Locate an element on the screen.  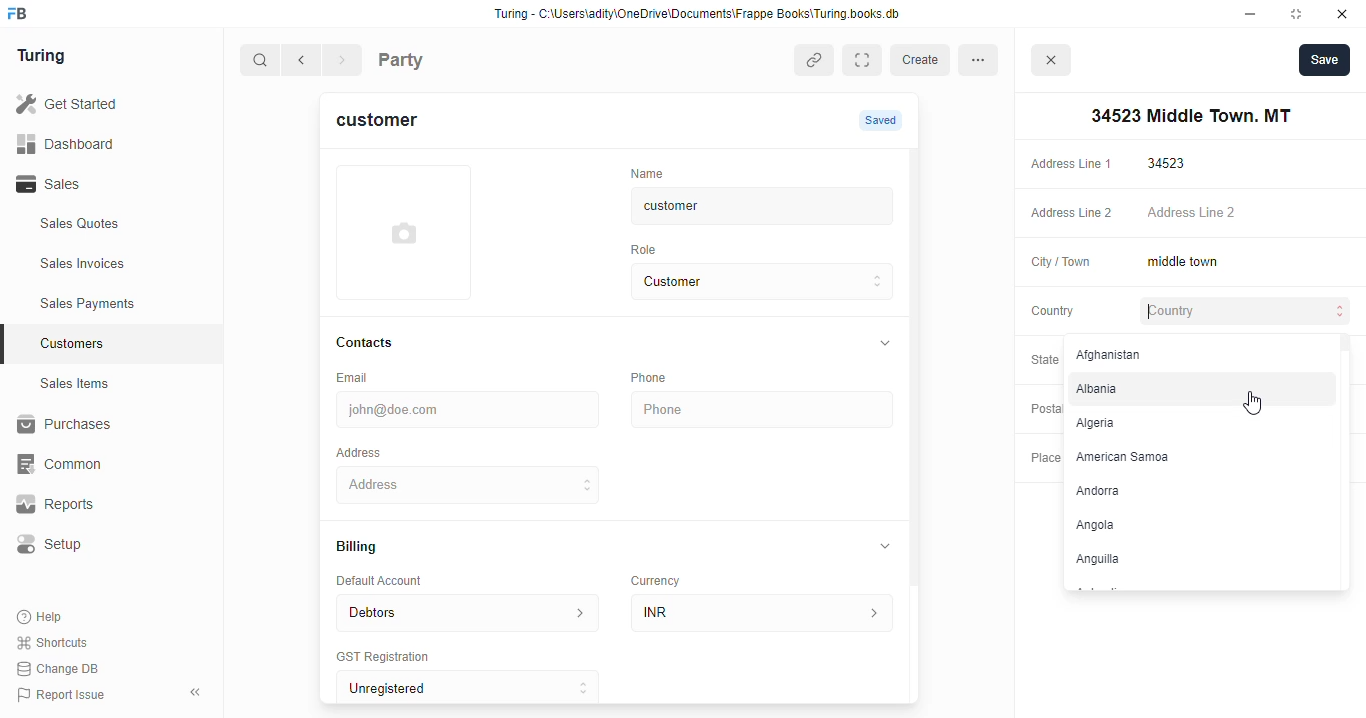
34523 Middle Town. MT is located at coordinates (1187, 116).